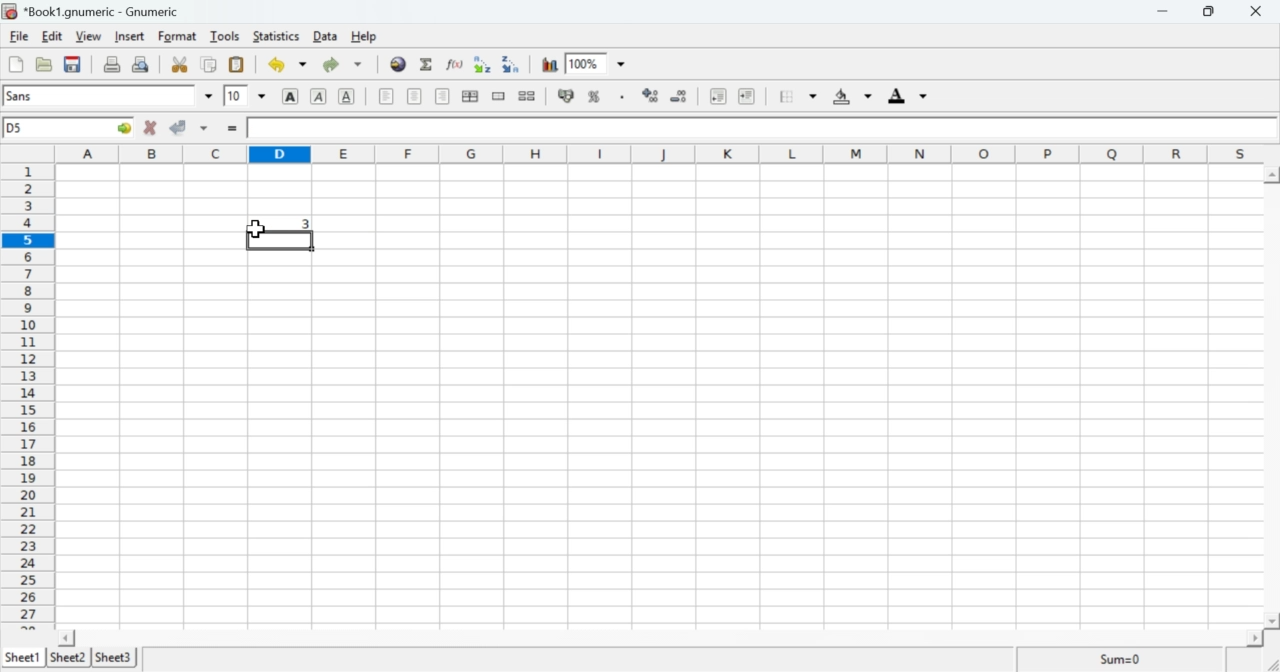  What do you see at coordinates (471, 96) in the screenshot?
I see `Center horizontally across selection` at bounding box center [471, 96].